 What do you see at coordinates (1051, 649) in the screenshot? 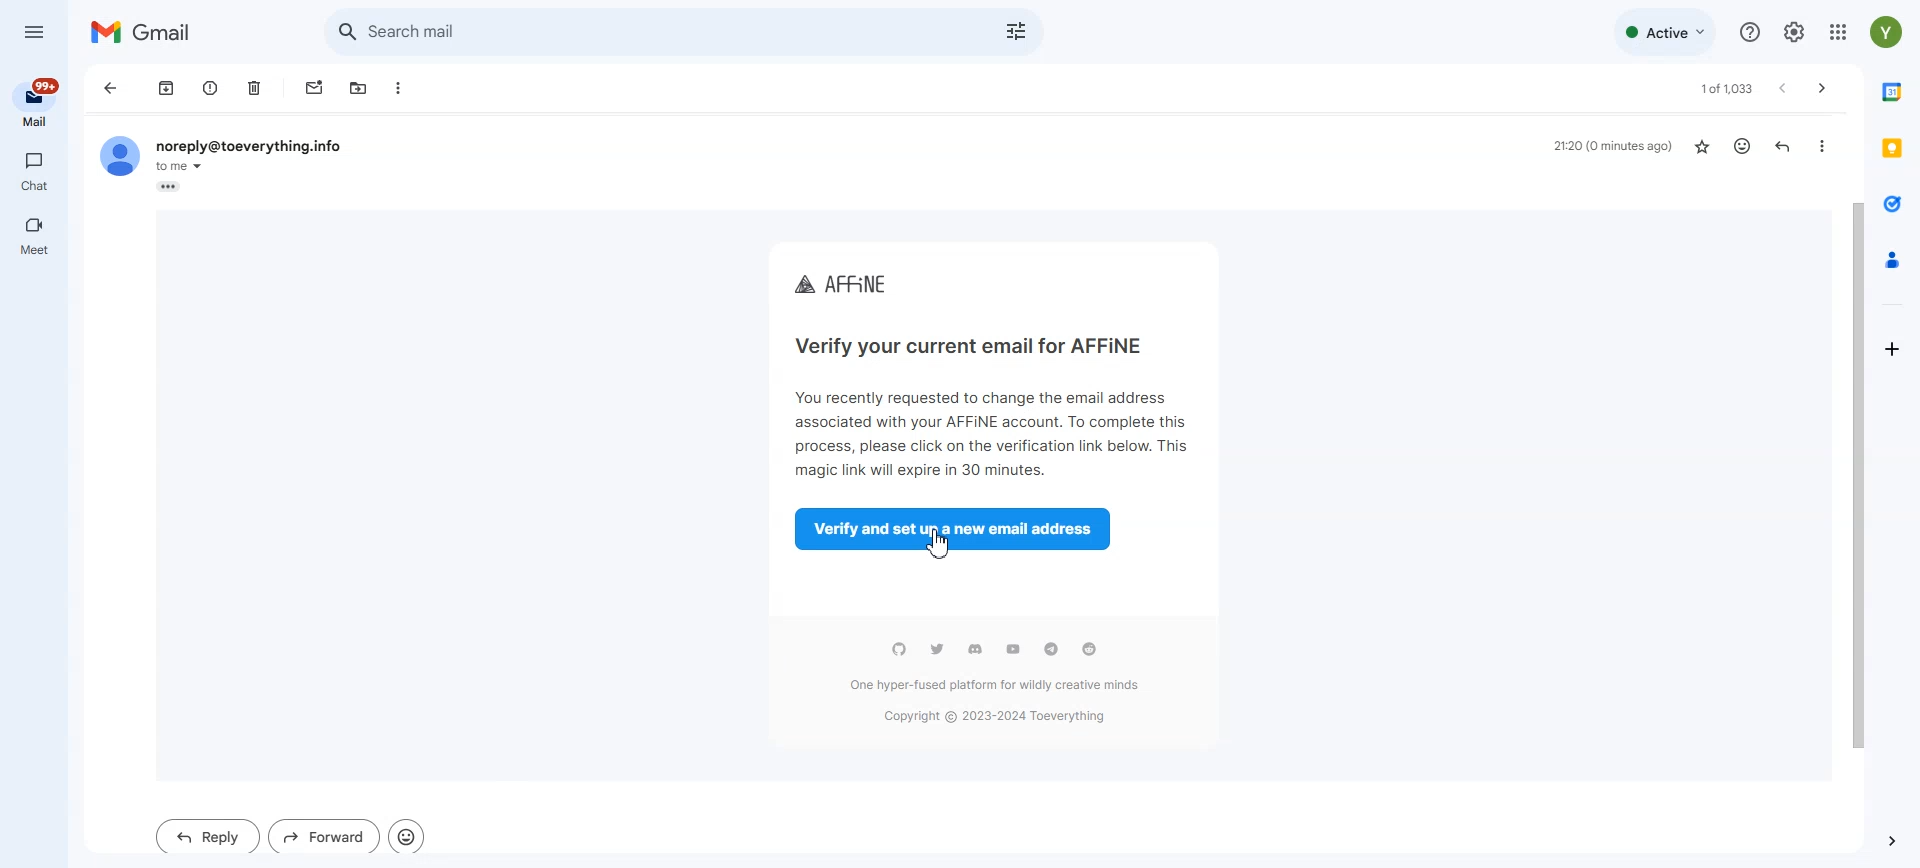
I see `Telegram` at bounding box center [1051, 649].